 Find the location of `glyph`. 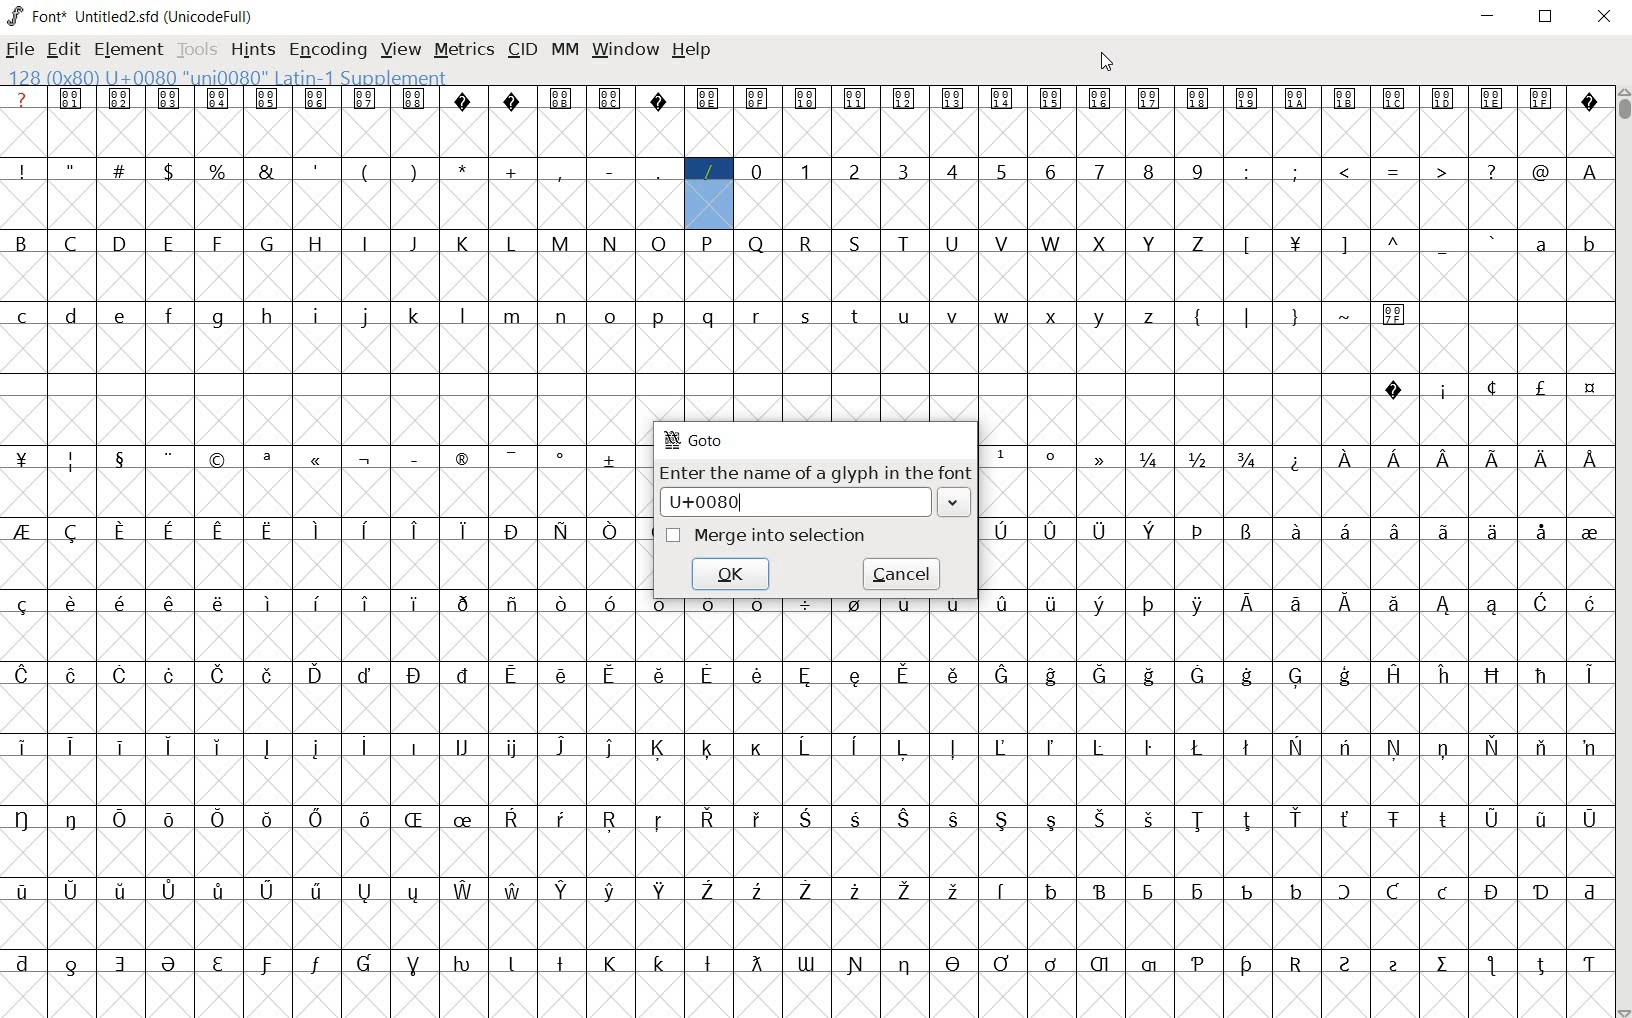

glyph is located at coordinates (1099, 964).